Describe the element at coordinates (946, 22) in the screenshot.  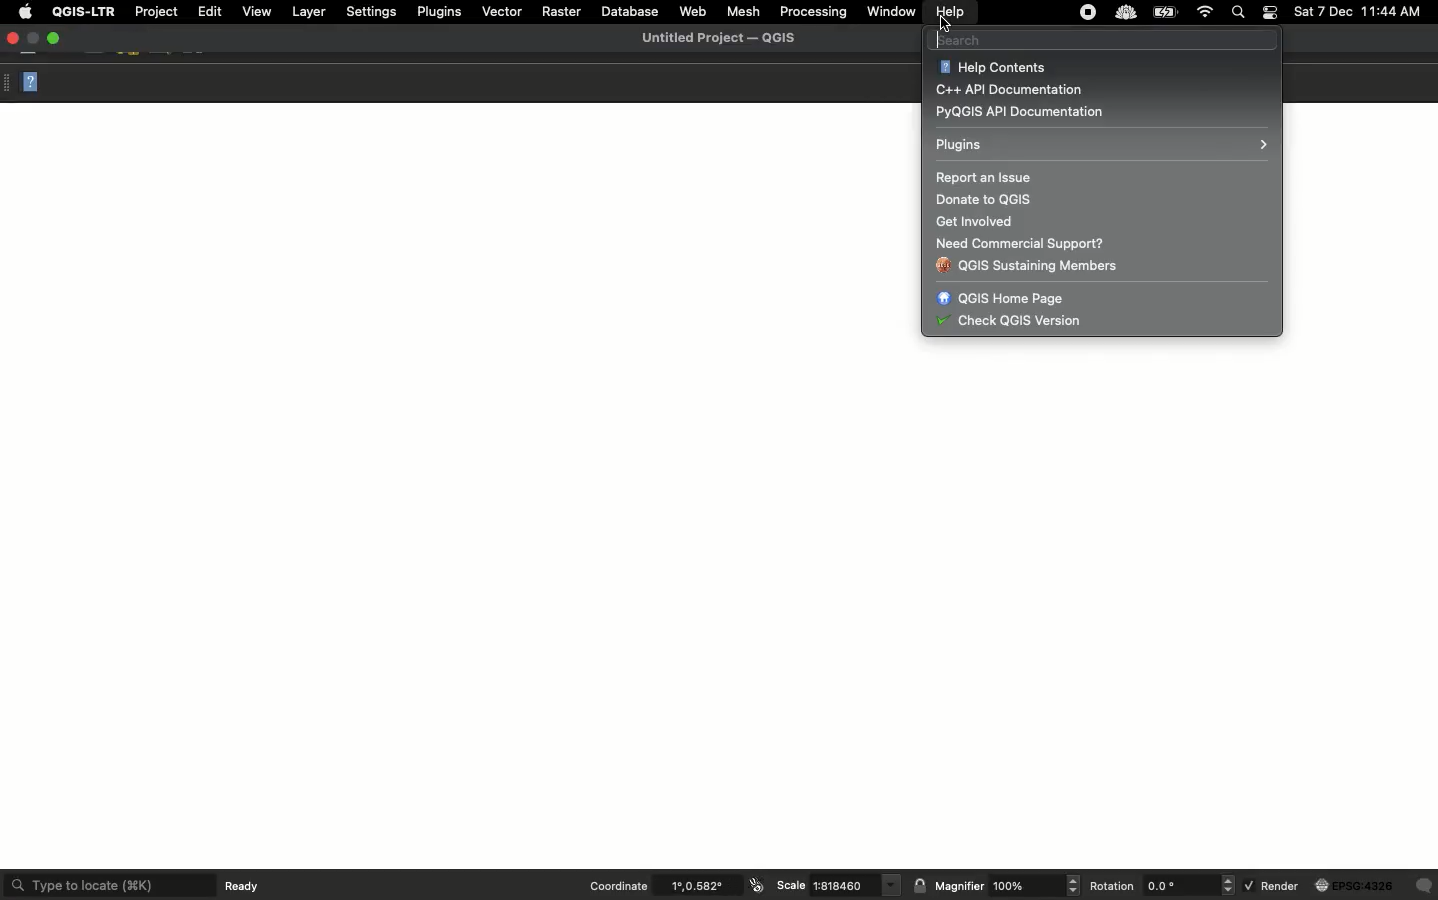
I see `Cursor` at that location.